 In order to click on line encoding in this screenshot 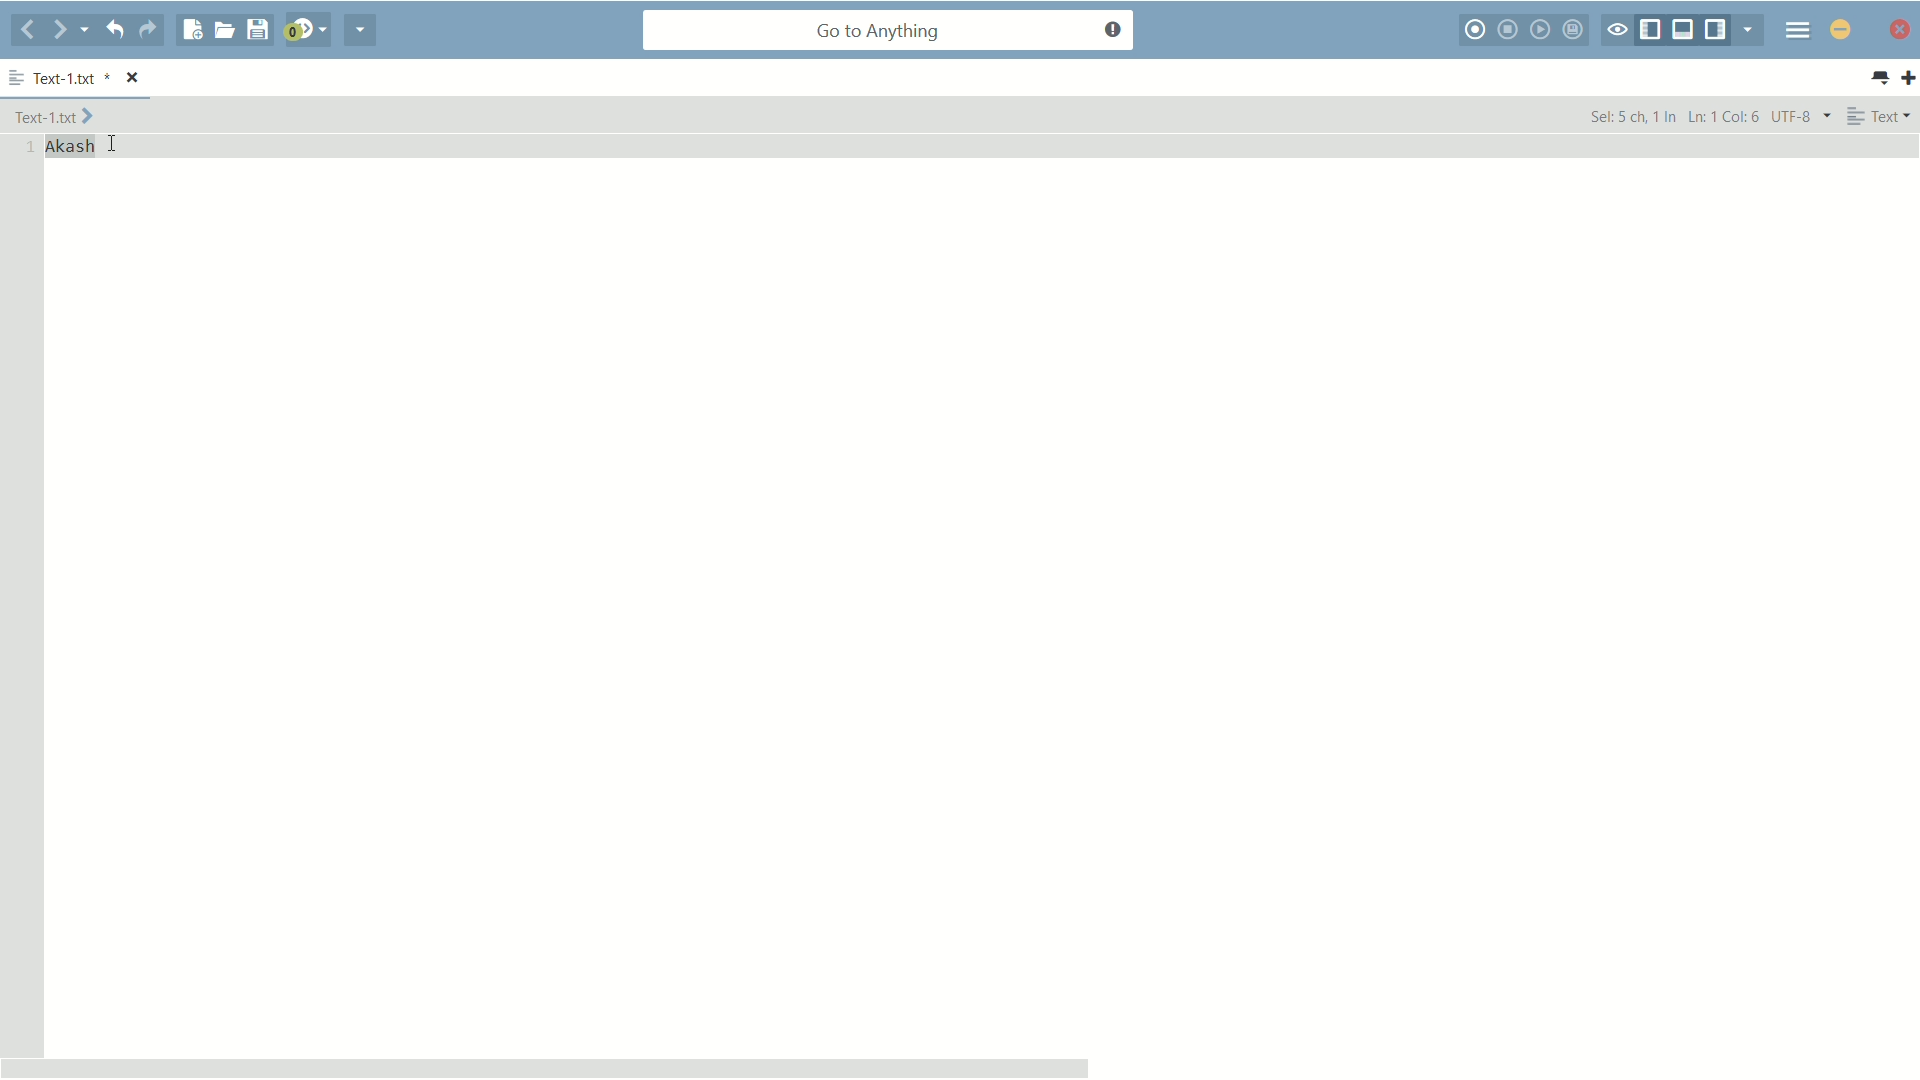, I will do `click(1802, 115)`.